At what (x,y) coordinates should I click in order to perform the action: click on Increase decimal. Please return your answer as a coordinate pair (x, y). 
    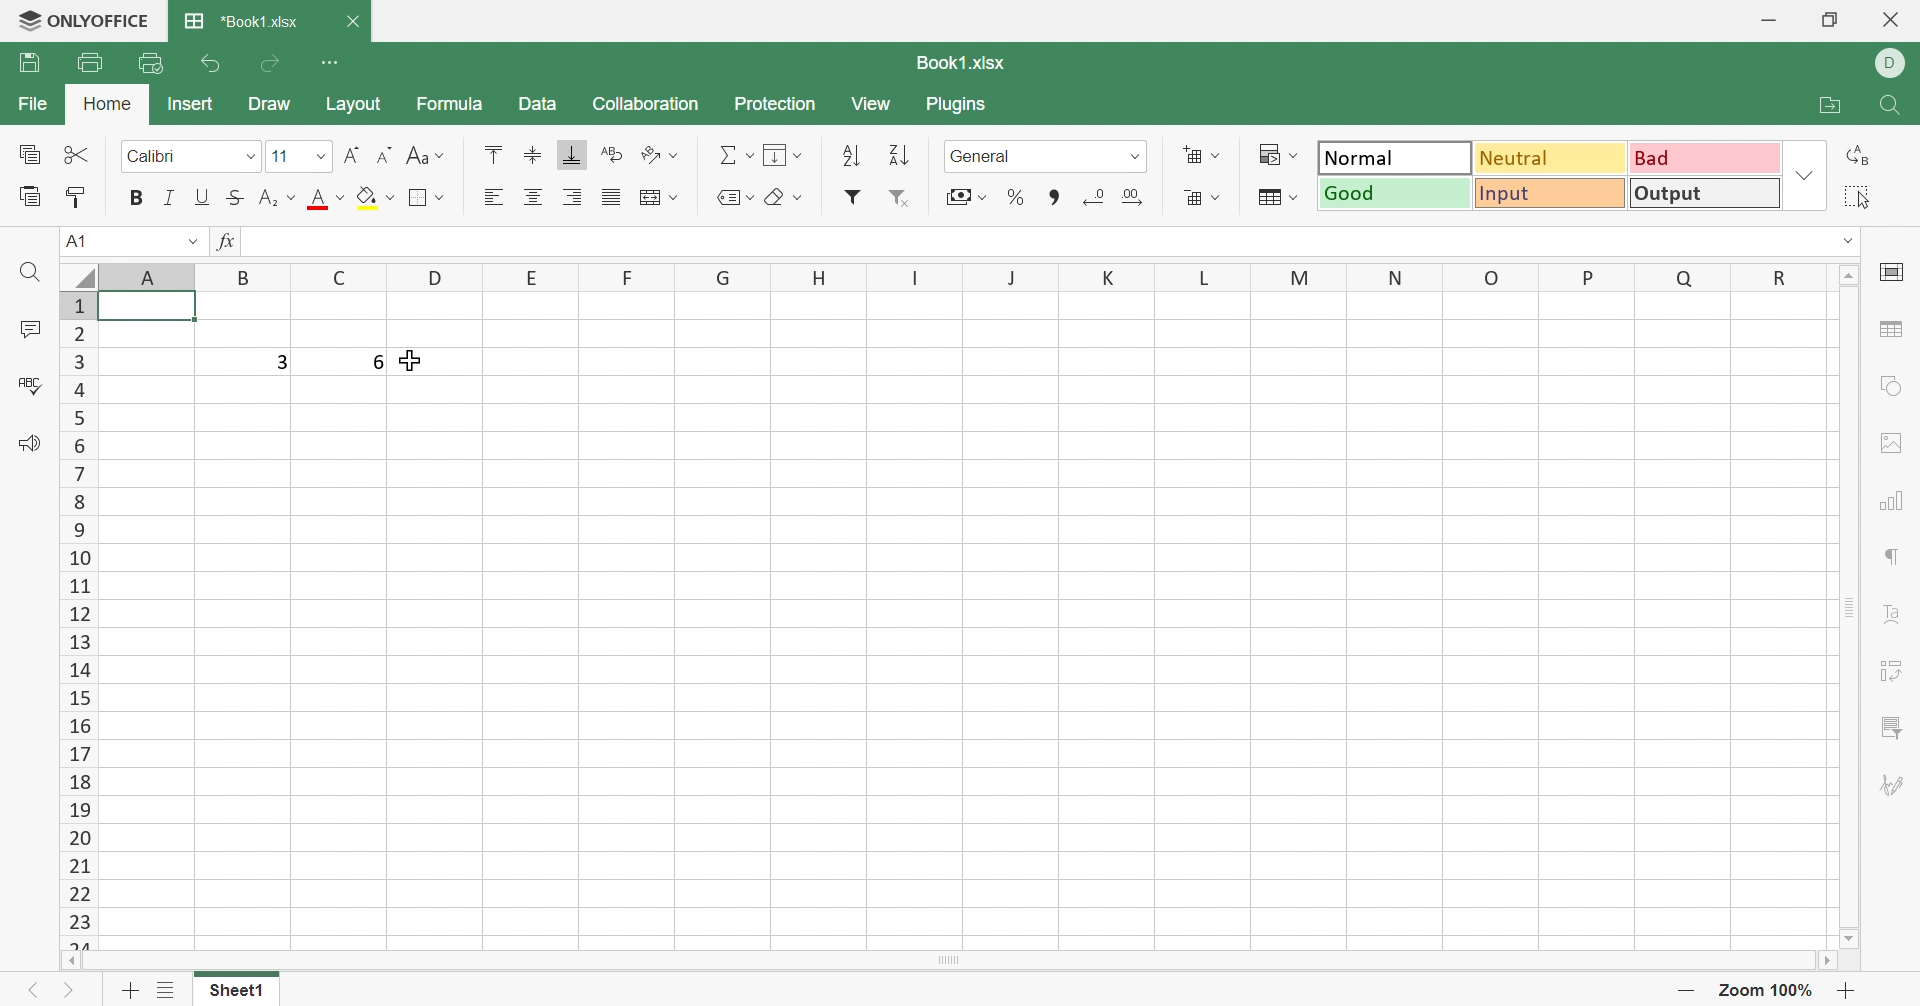
    Looking at the image, I should click on (1133, 198).